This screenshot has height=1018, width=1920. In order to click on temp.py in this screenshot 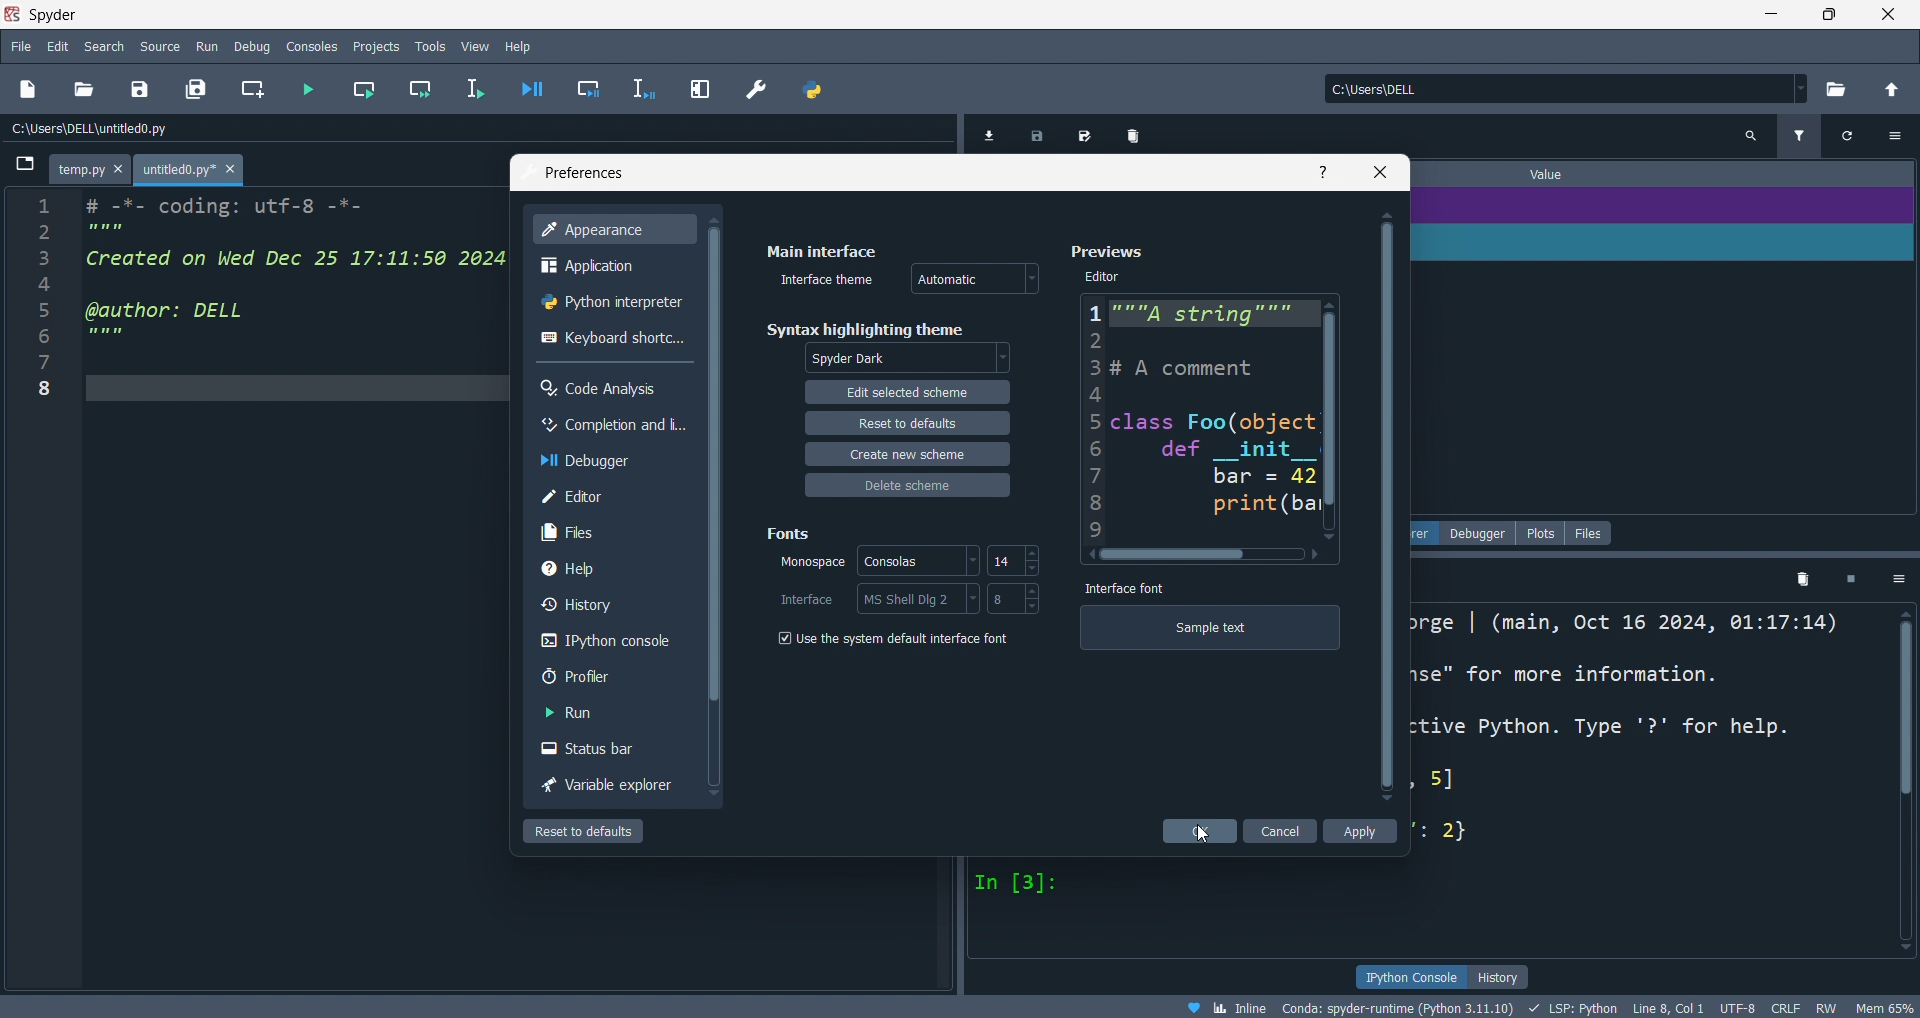, I will do `click(95, 168)`.